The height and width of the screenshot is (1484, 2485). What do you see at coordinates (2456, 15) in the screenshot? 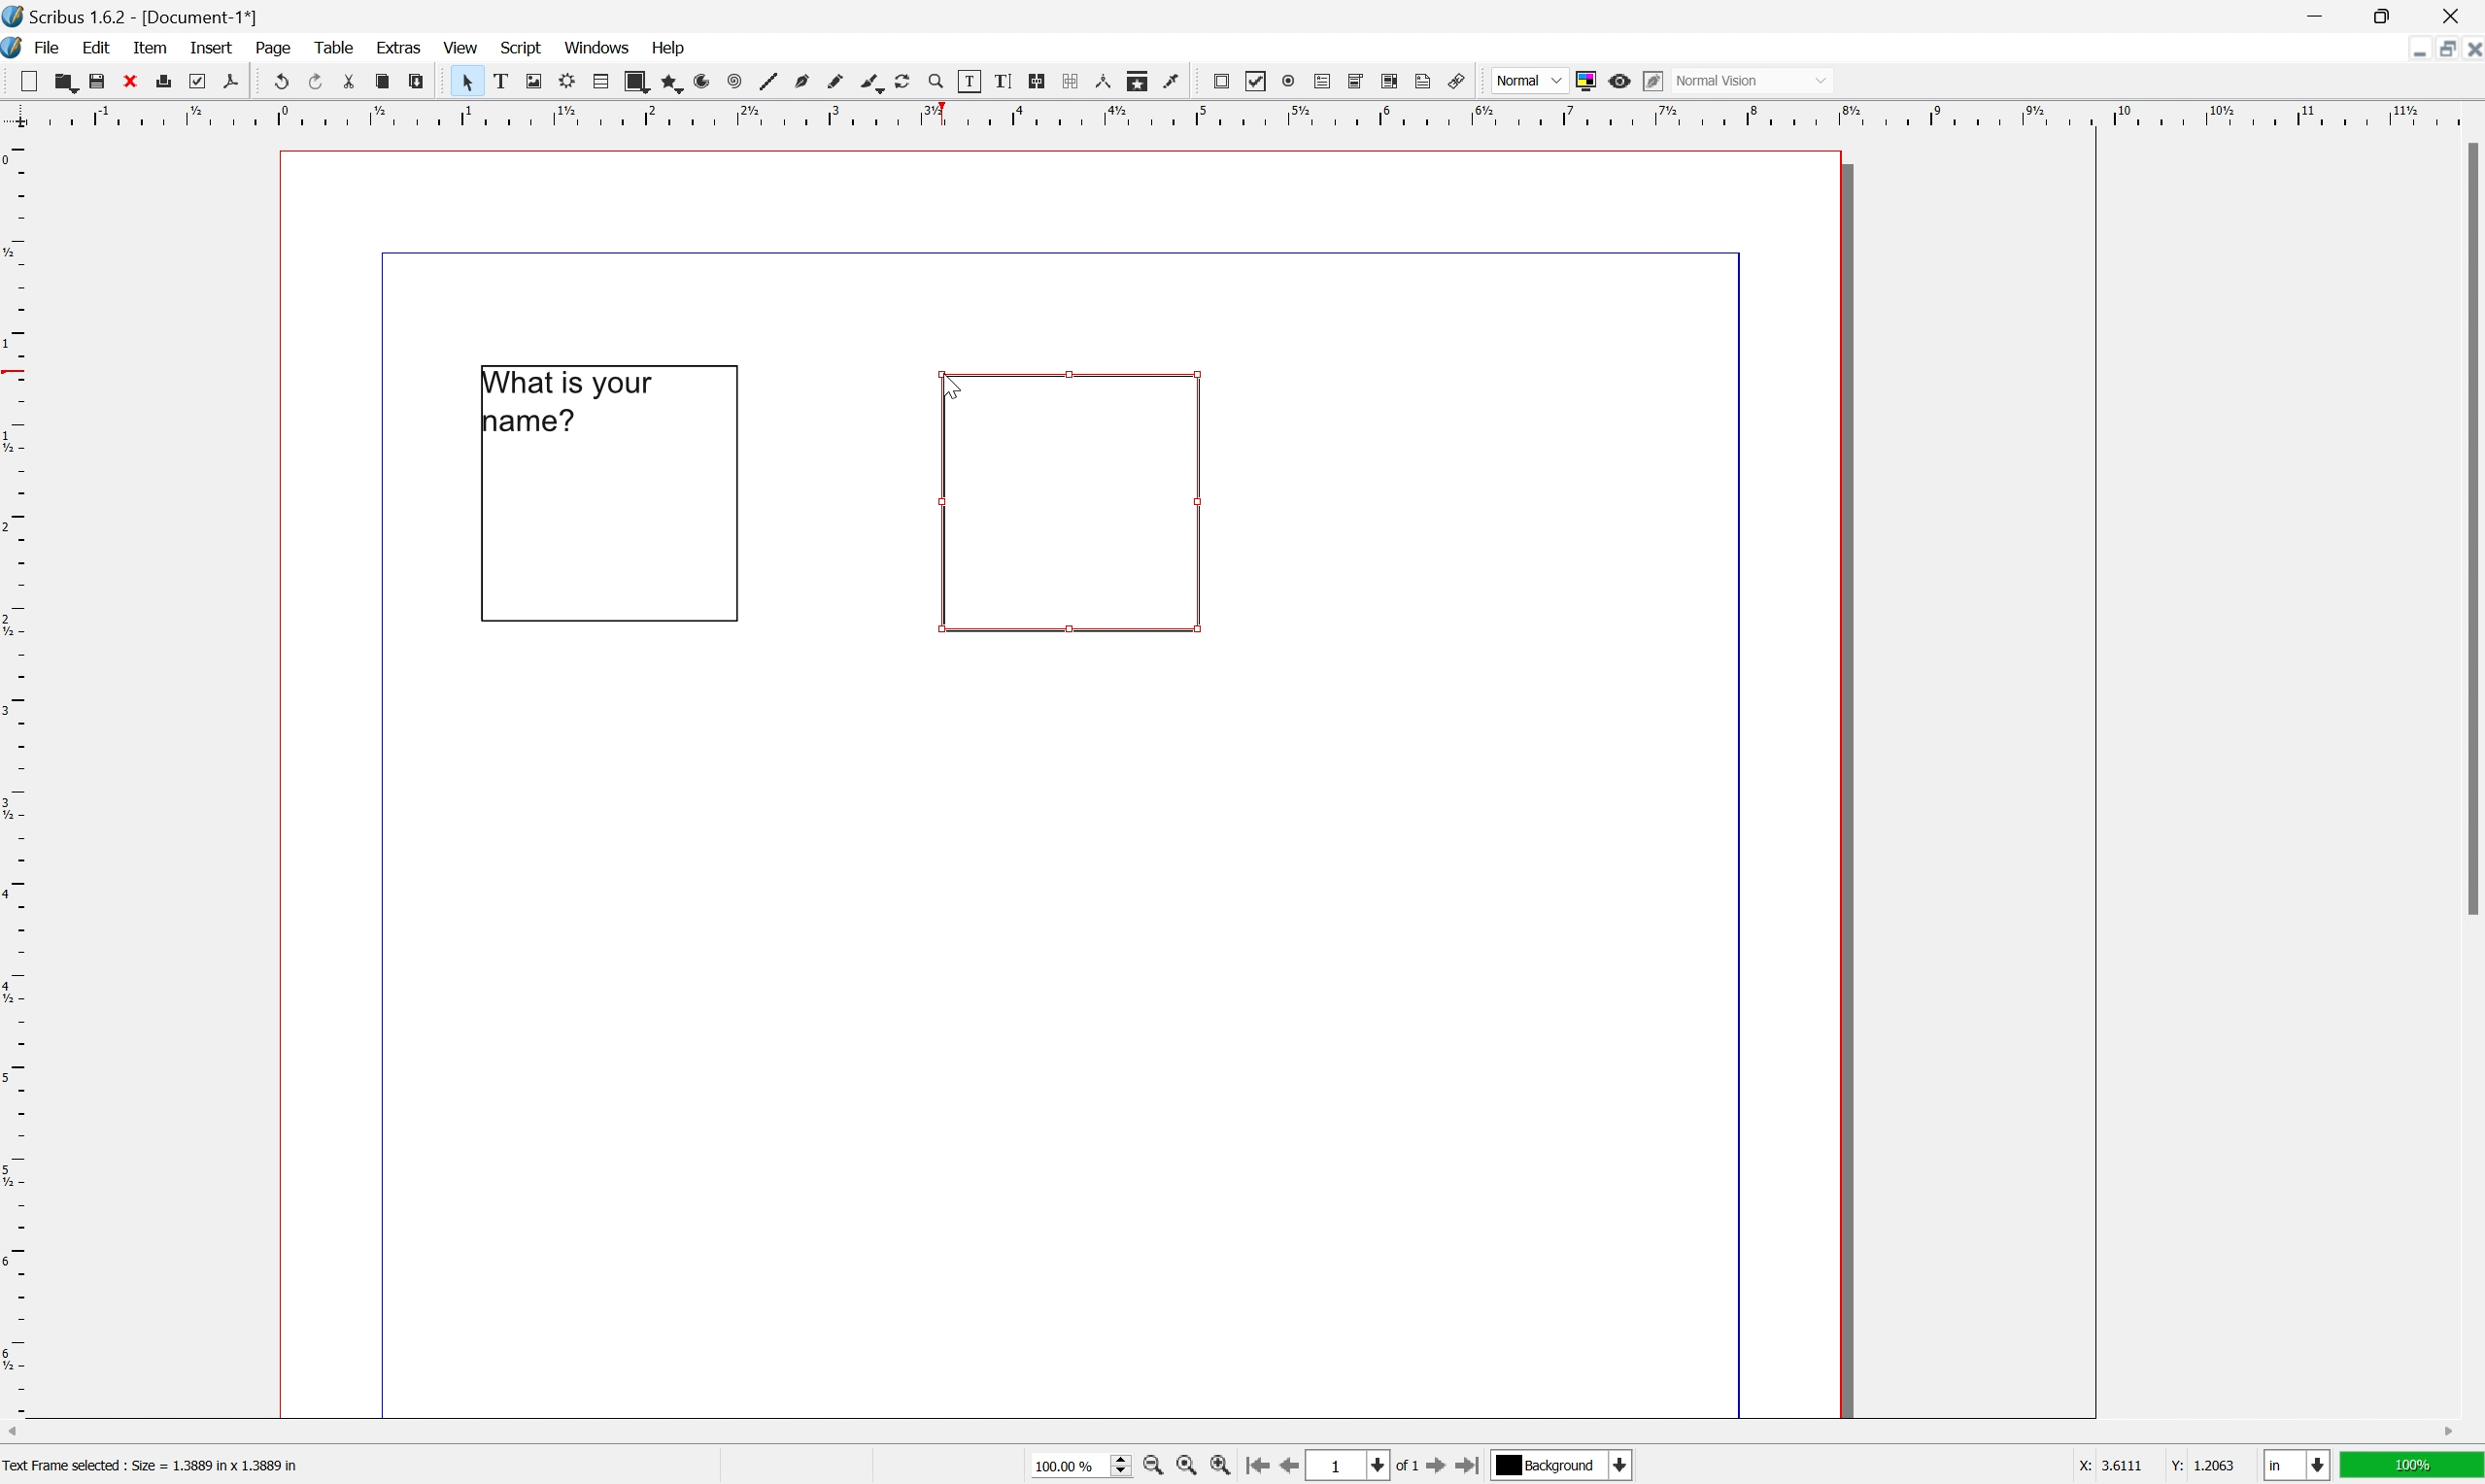
I see `close` at bounding box center [2456, 15].